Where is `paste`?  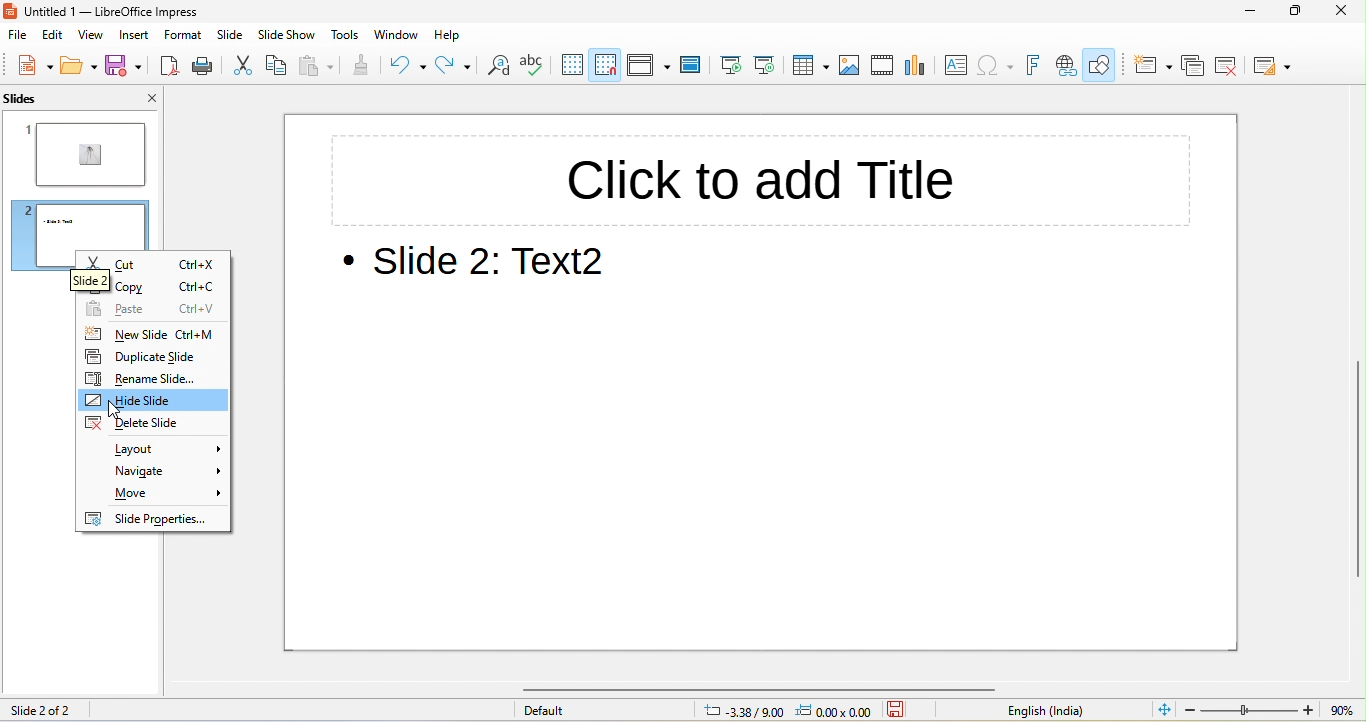
paste is located at coordinates (320, 66).